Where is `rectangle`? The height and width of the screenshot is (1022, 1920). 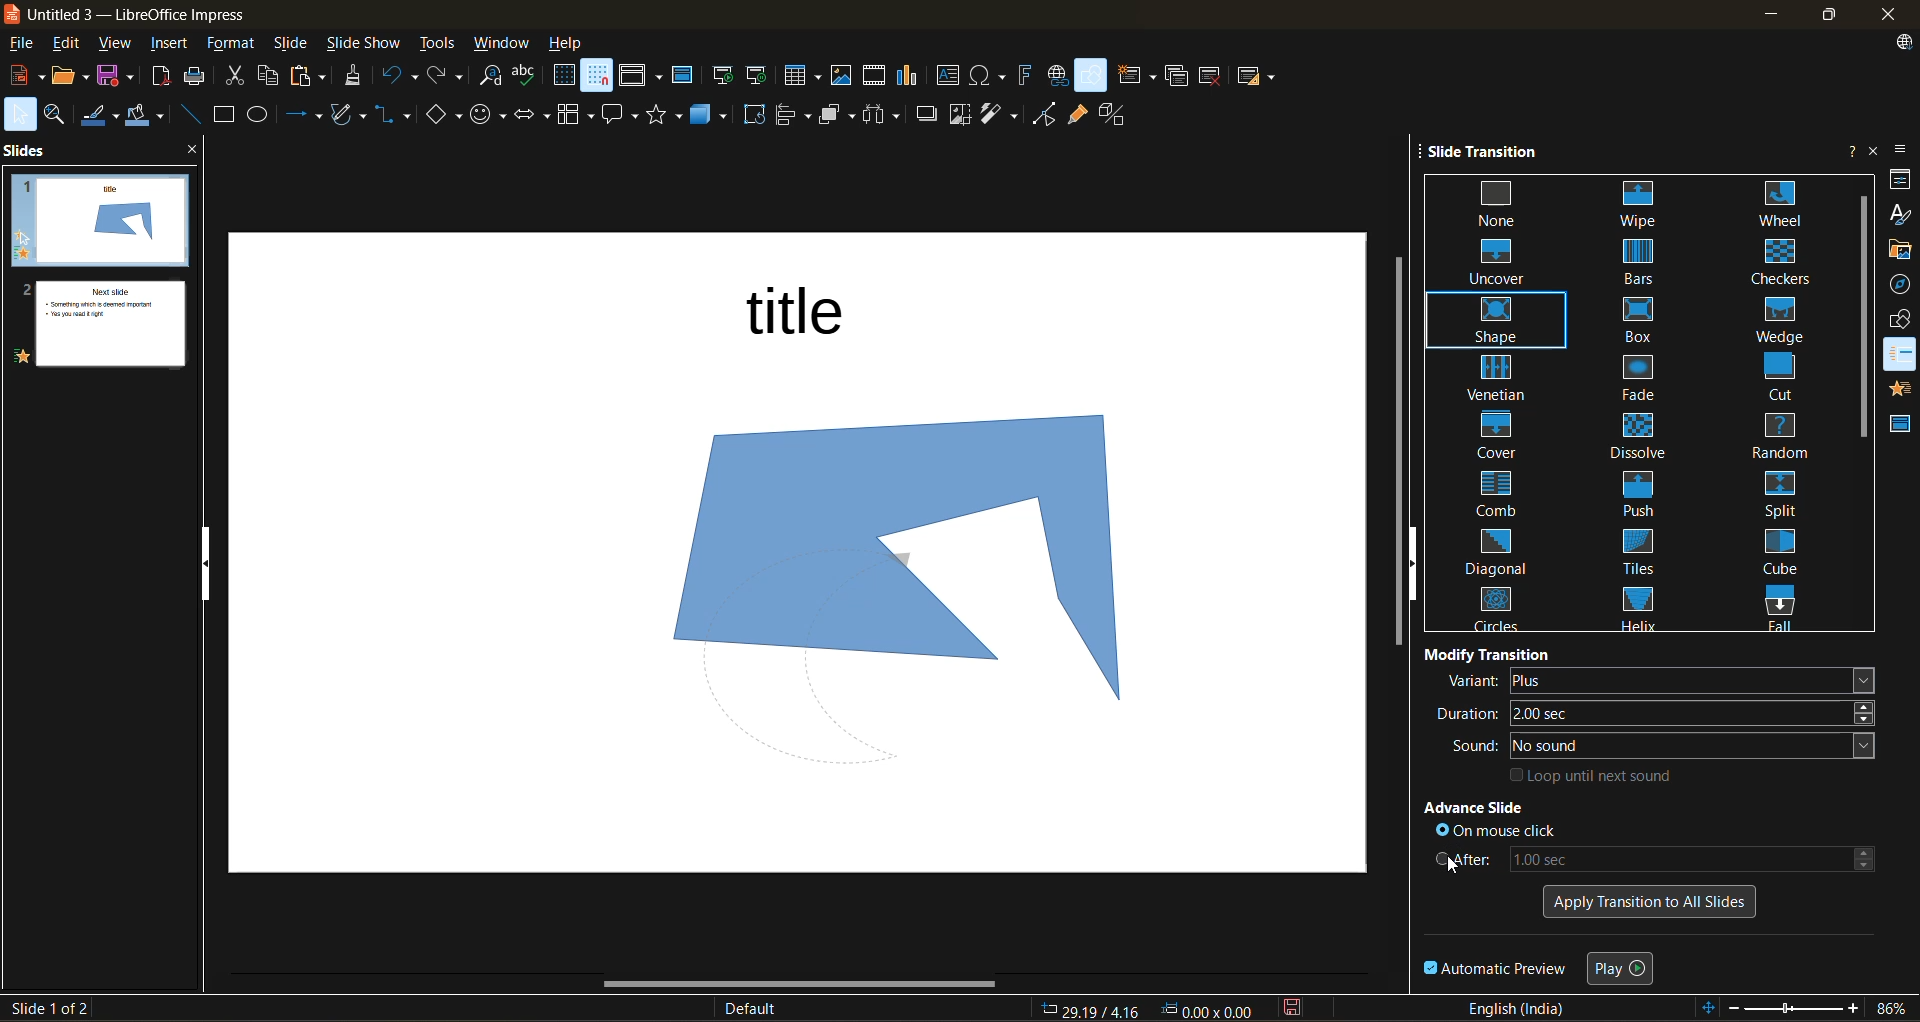
rectangle is located at coordinates (225, 115).